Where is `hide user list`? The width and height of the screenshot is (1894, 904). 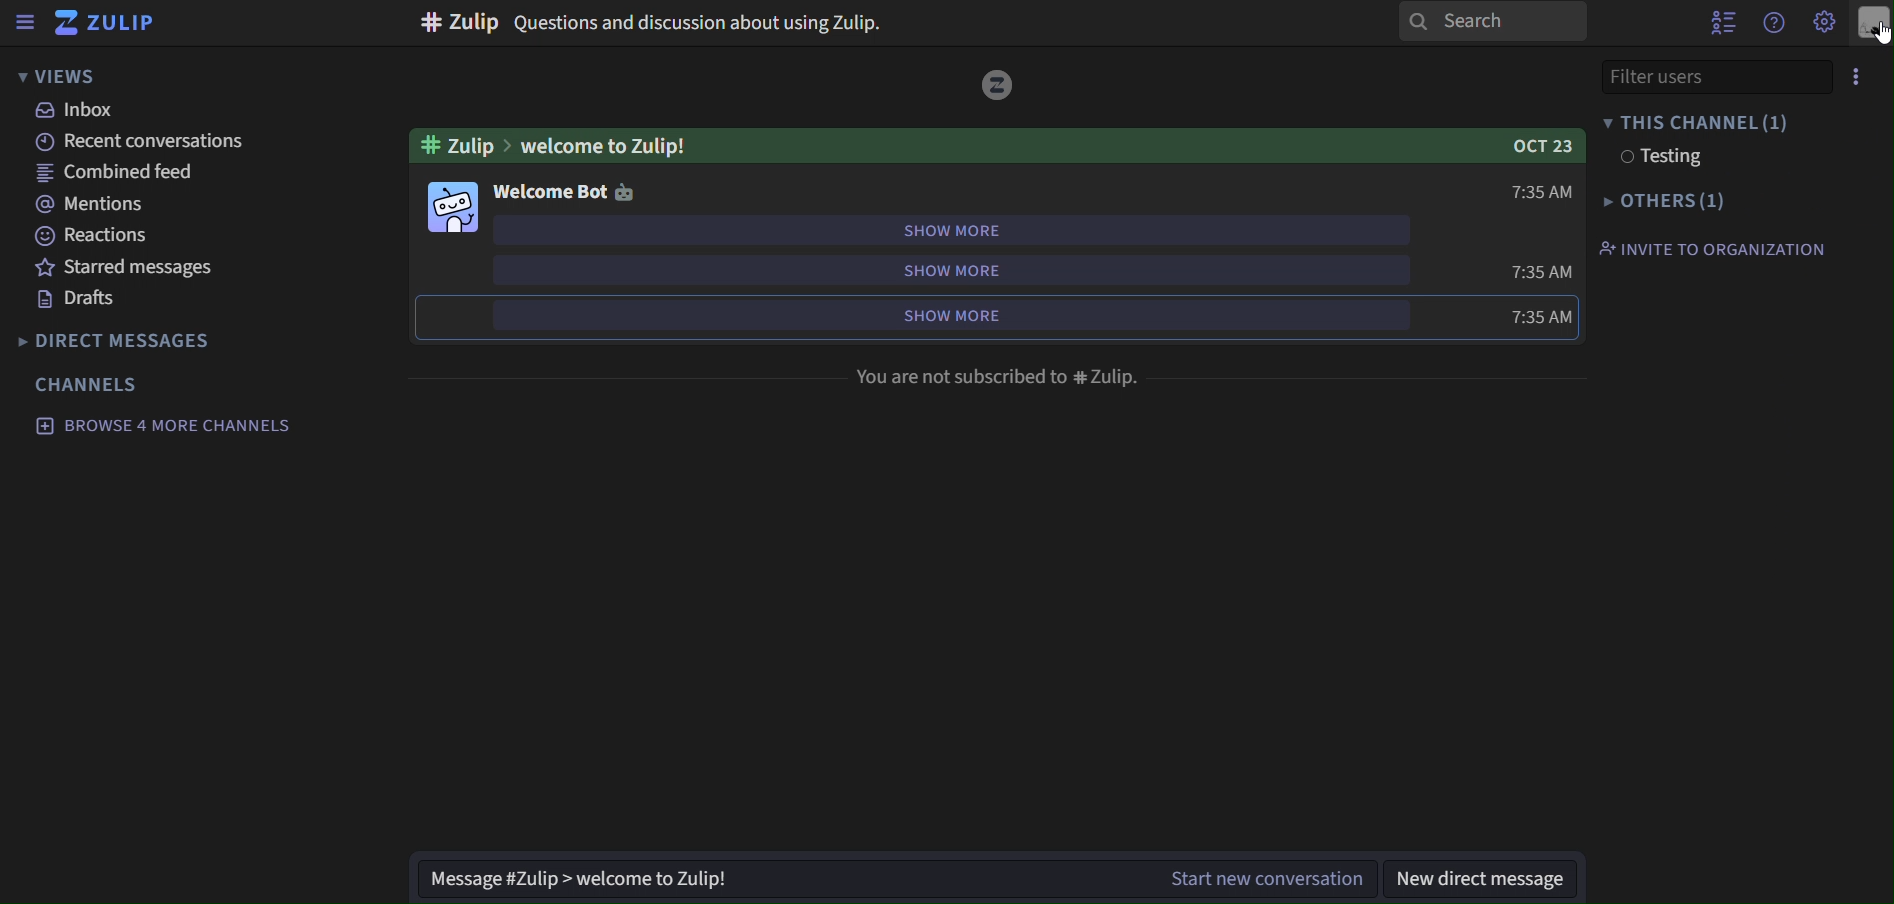
hide user list is located at coordinates (1722, 22).